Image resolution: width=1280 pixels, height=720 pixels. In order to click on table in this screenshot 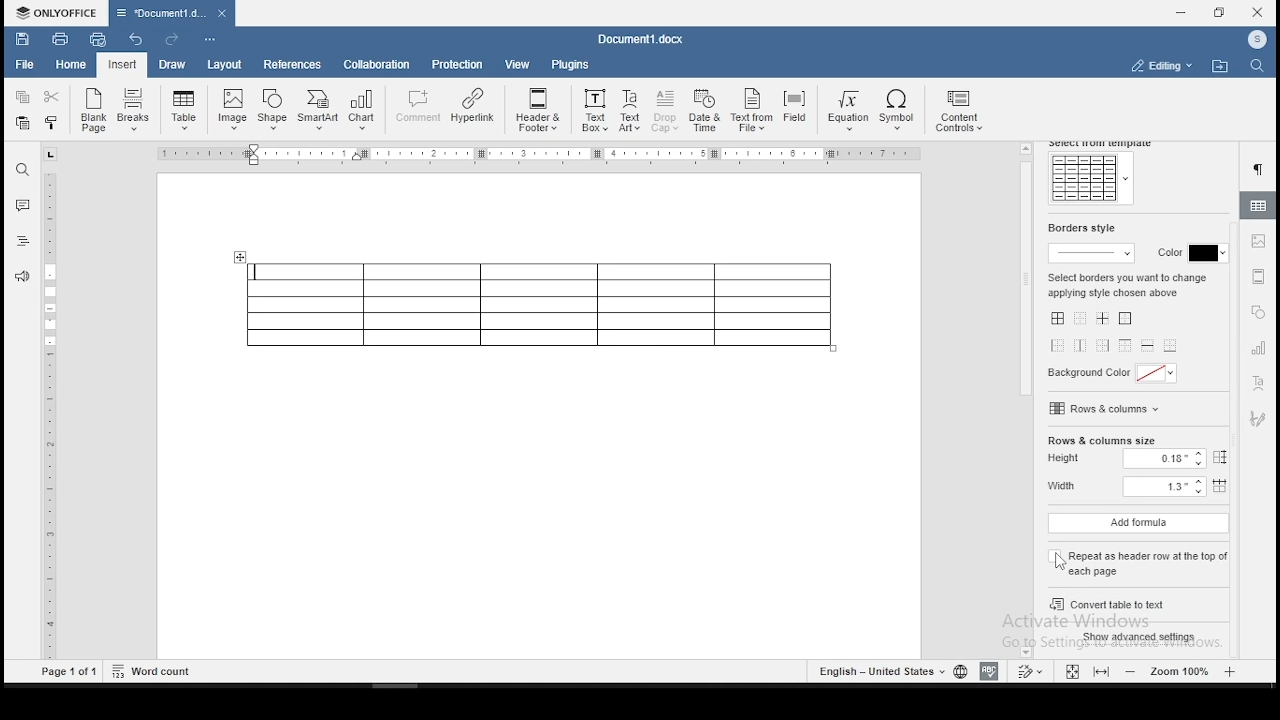, I will do `click(539, 305)`.